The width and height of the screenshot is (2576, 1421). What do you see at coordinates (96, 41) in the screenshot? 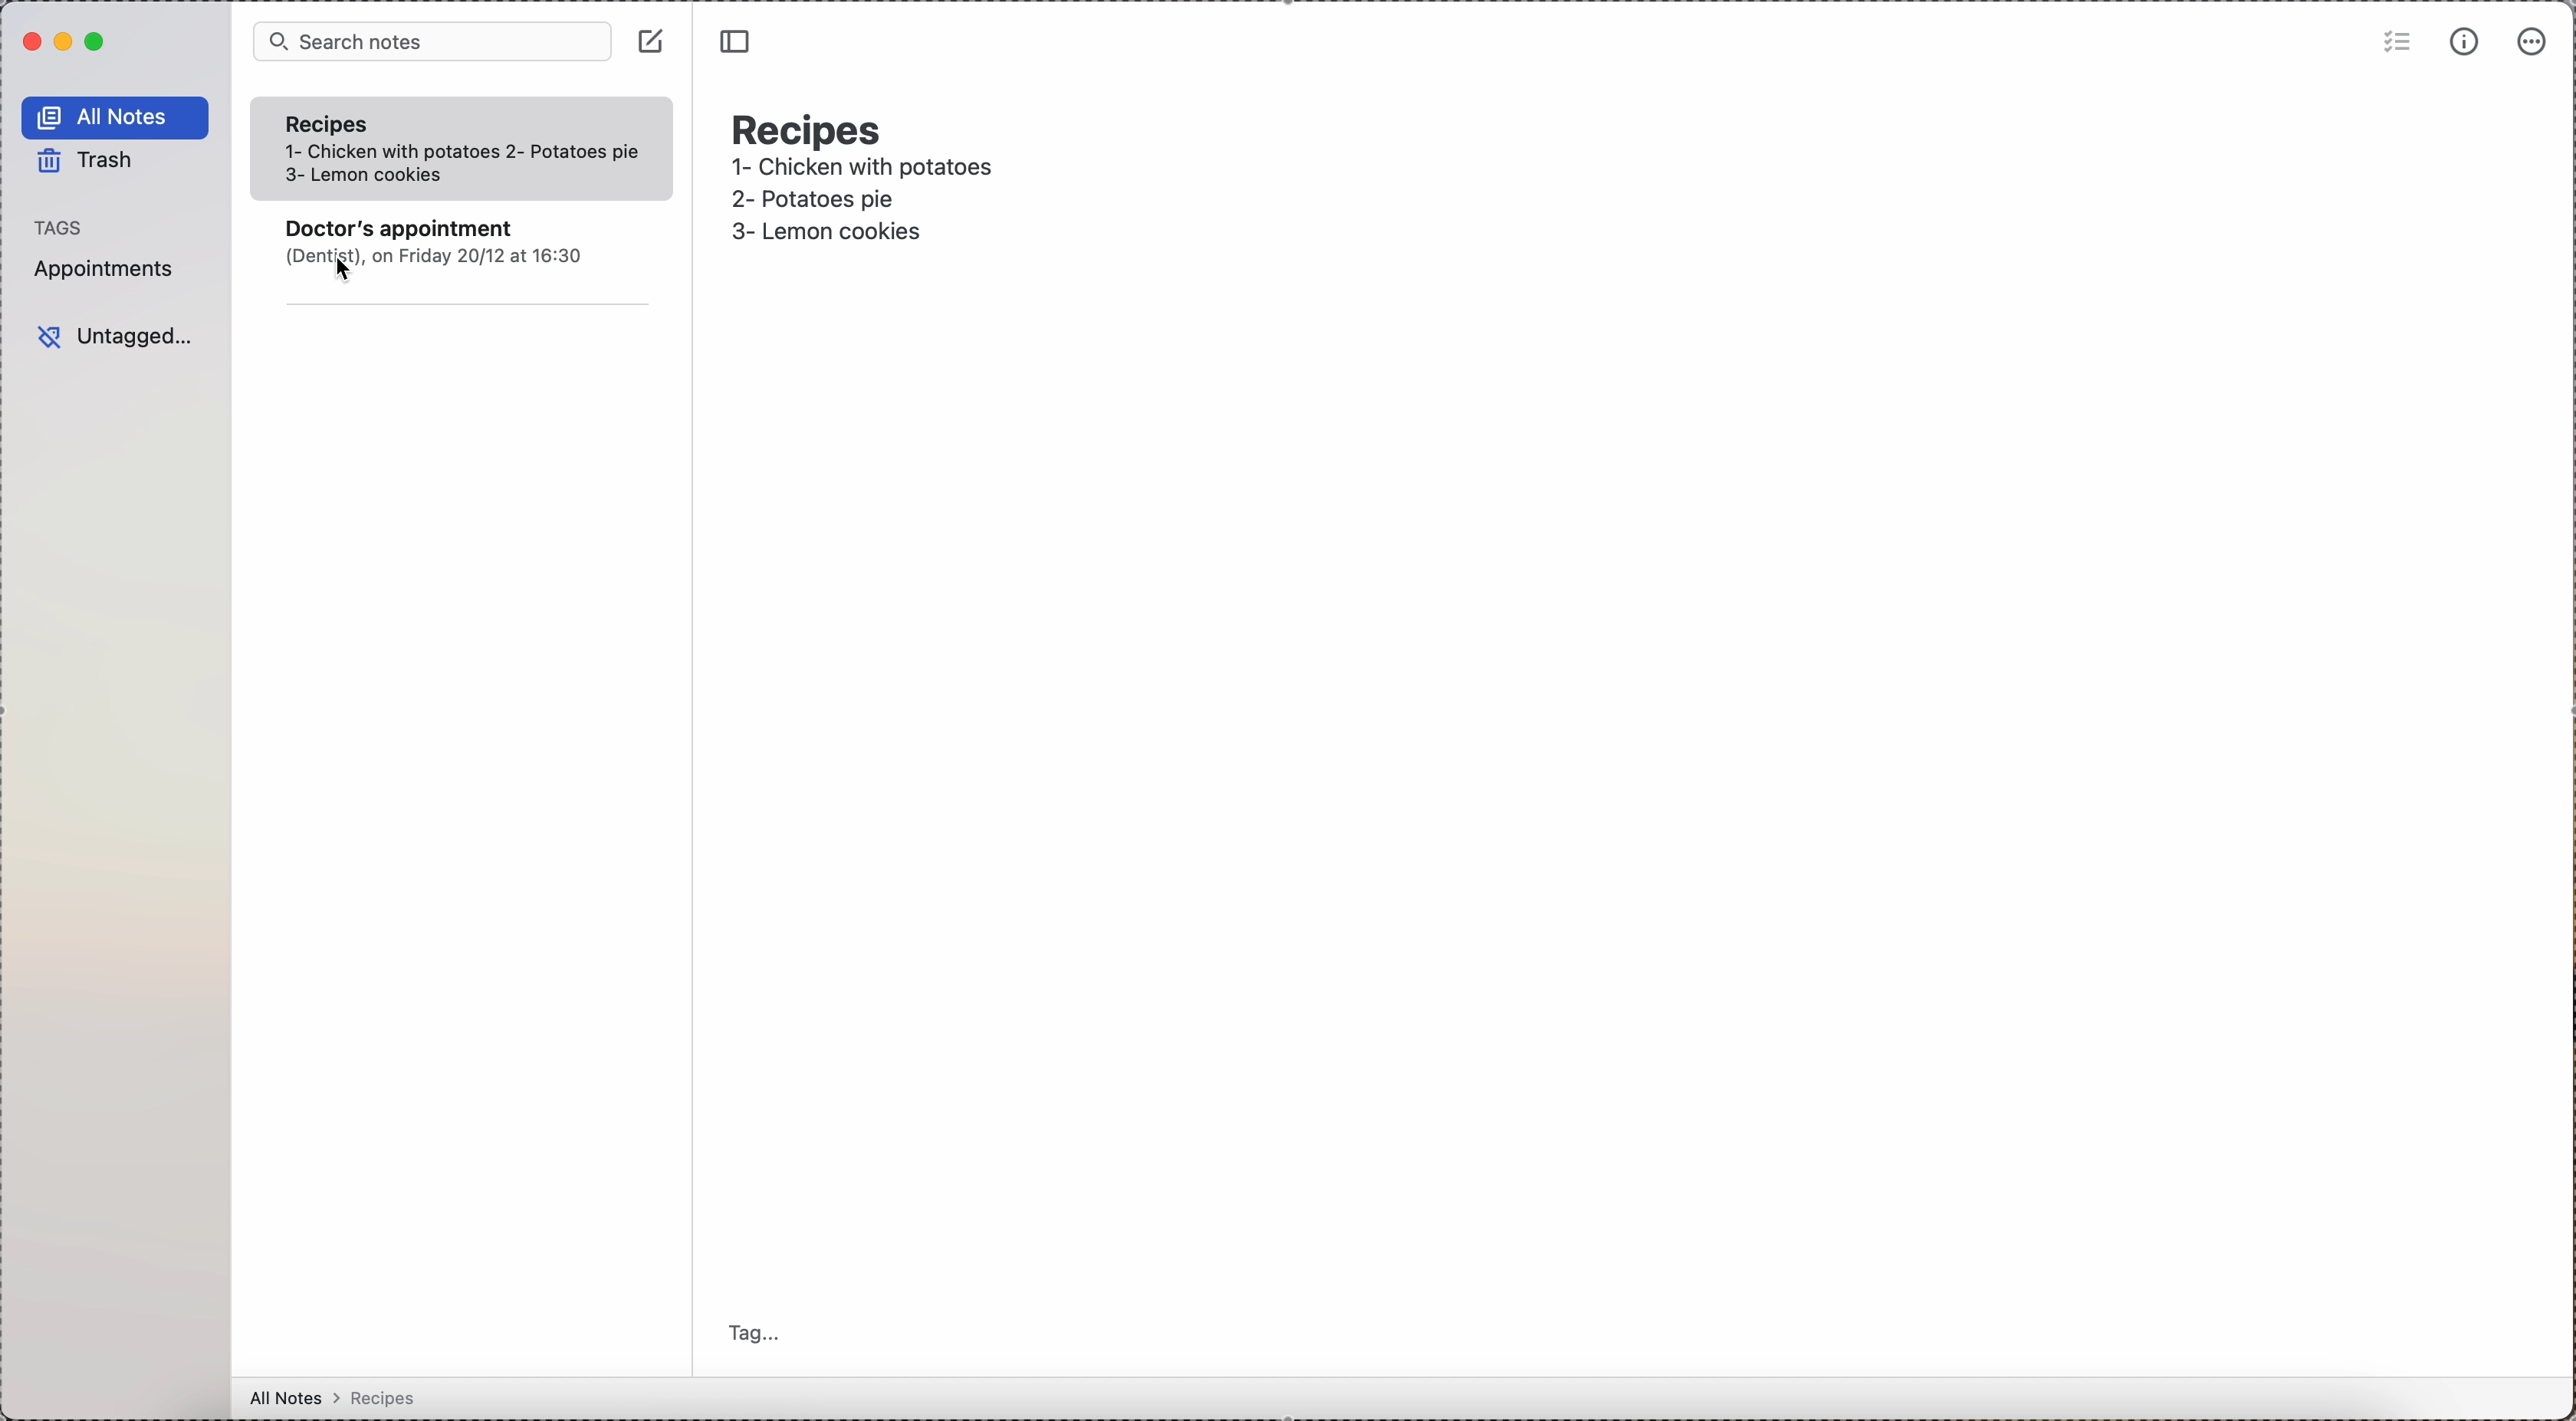
I see `maximize Simplenote` at bounding box center [96, 41].